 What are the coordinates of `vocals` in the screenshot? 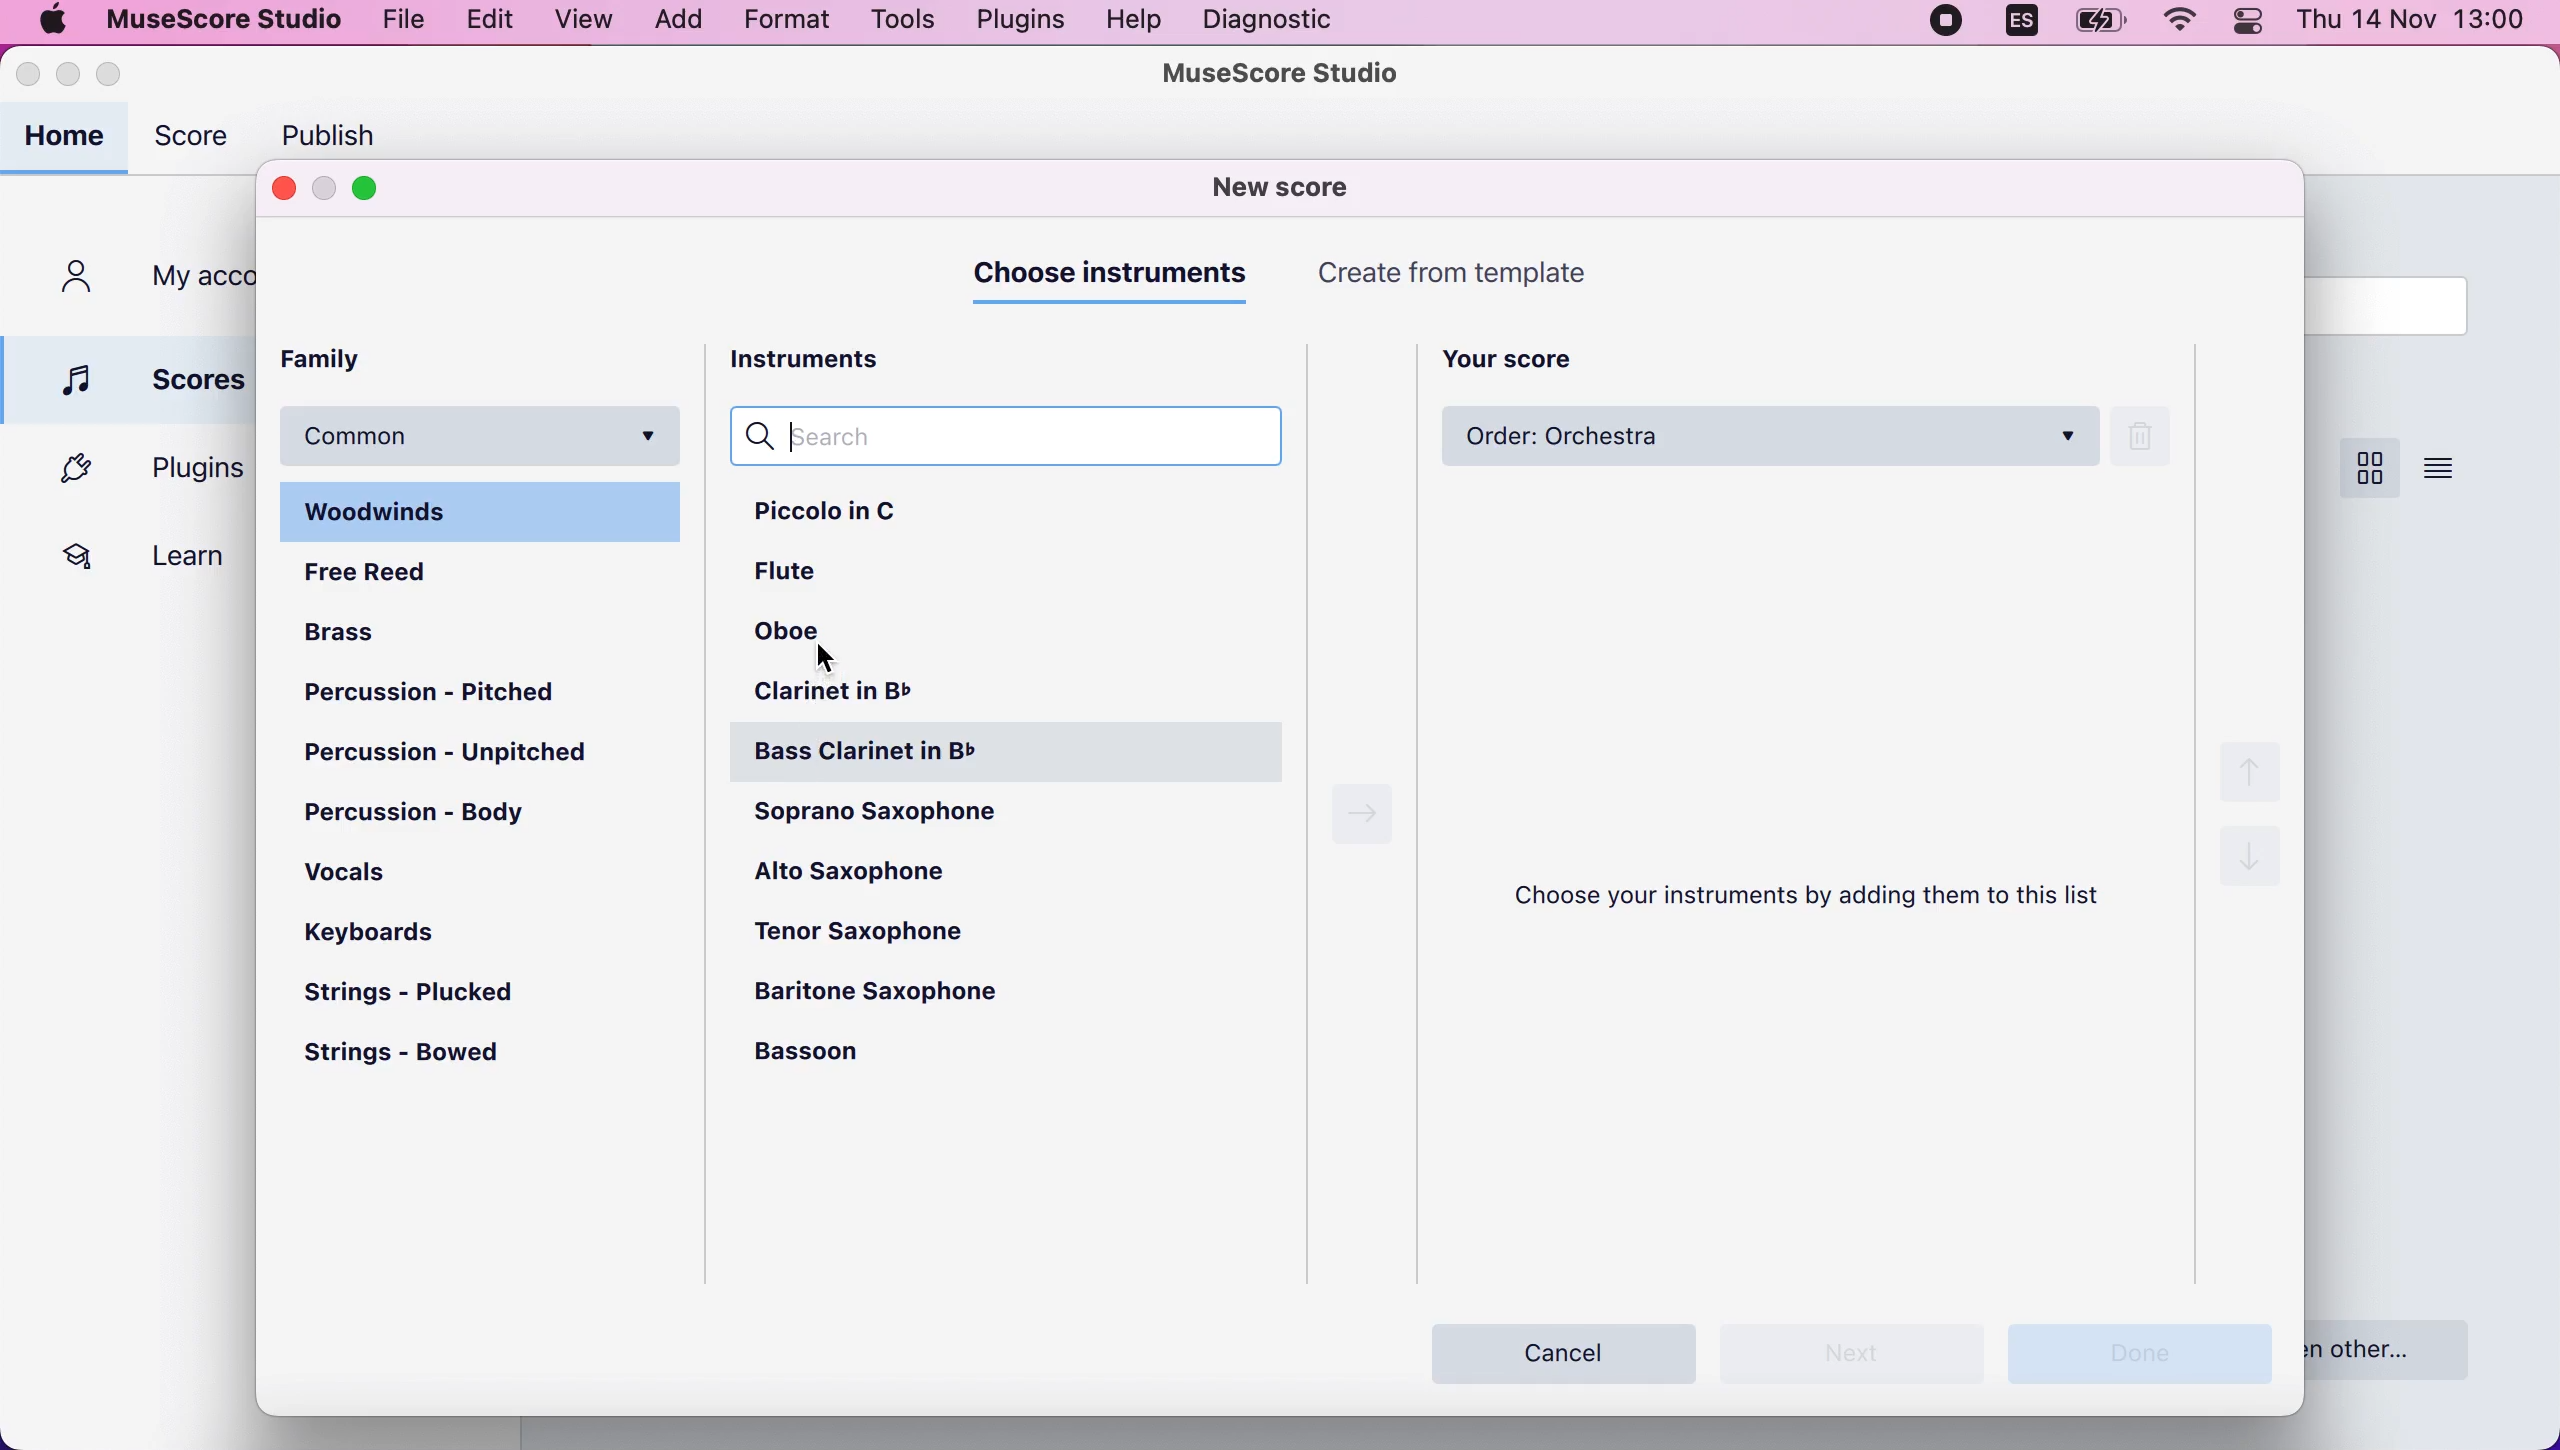 It's located at (352, 870).